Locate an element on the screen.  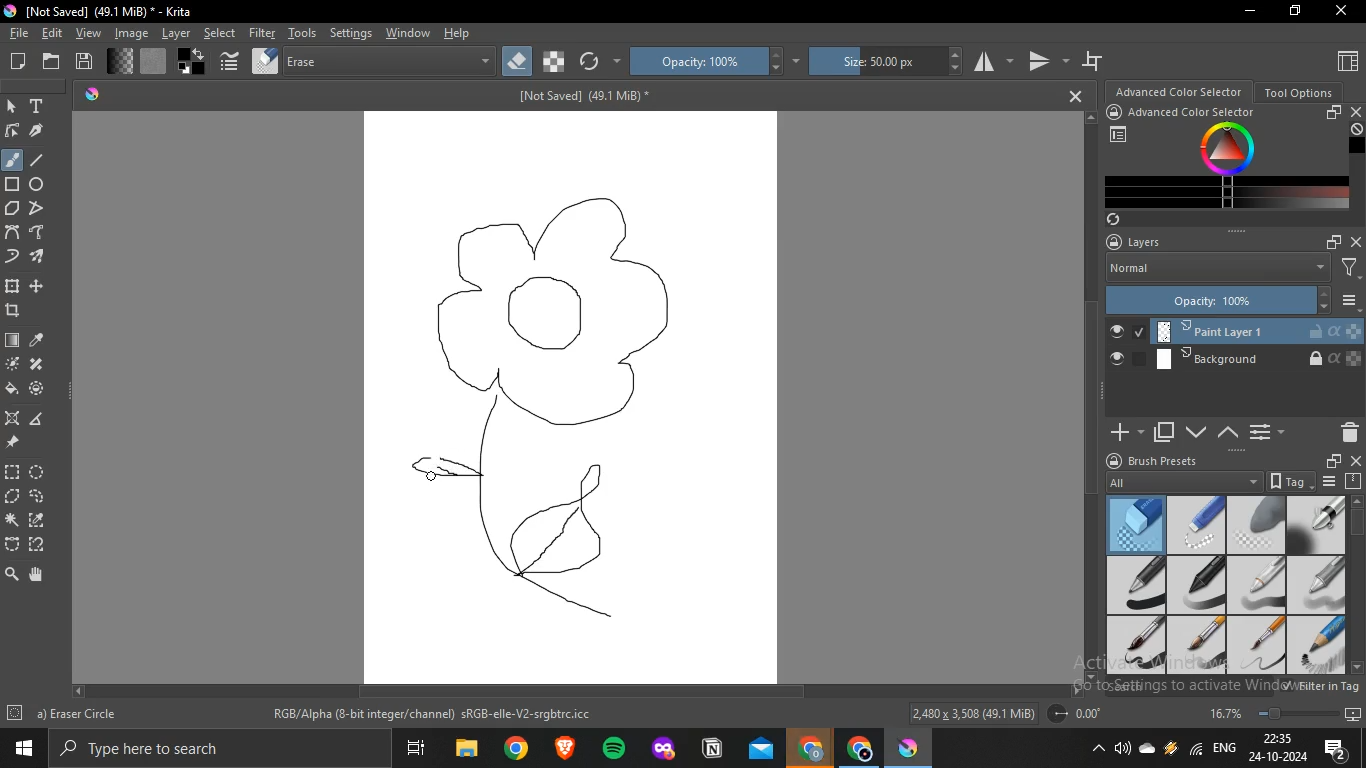
one drive is located at coordinates (1148, 748).